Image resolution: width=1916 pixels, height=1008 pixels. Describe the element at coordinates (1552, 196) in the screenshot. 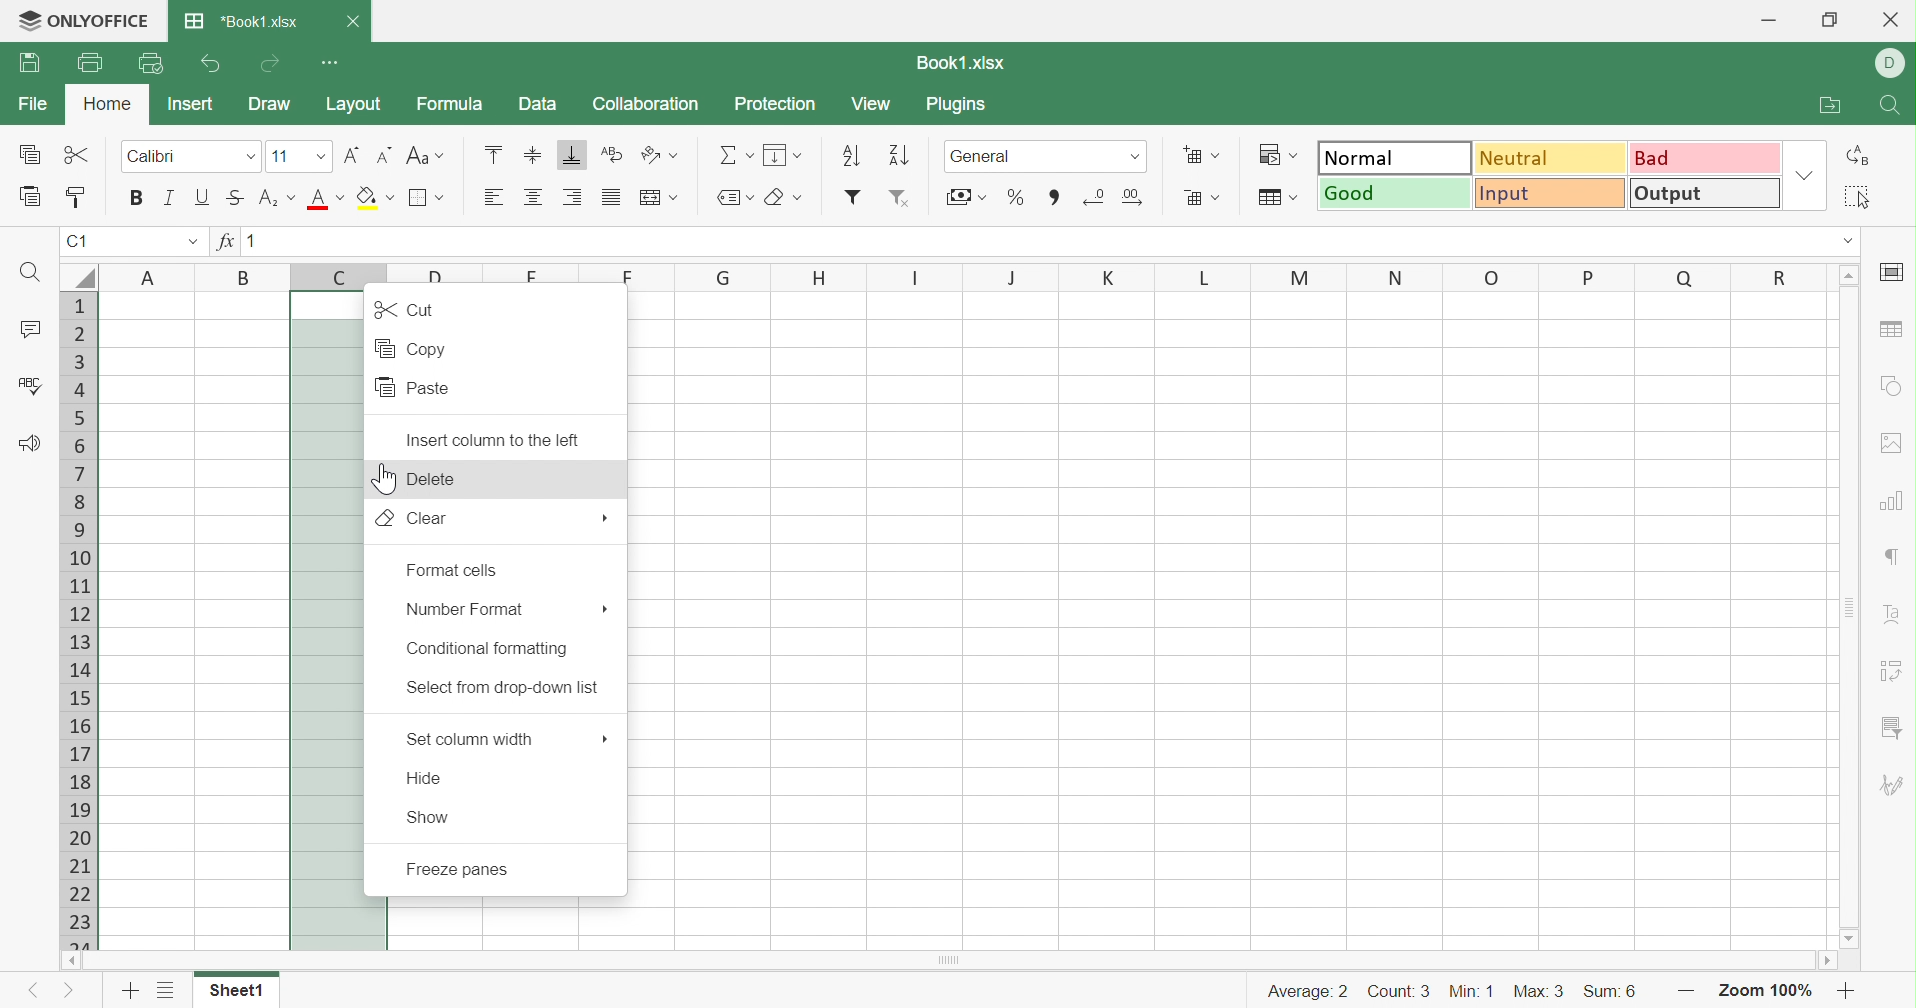

I see `Input` at that location.